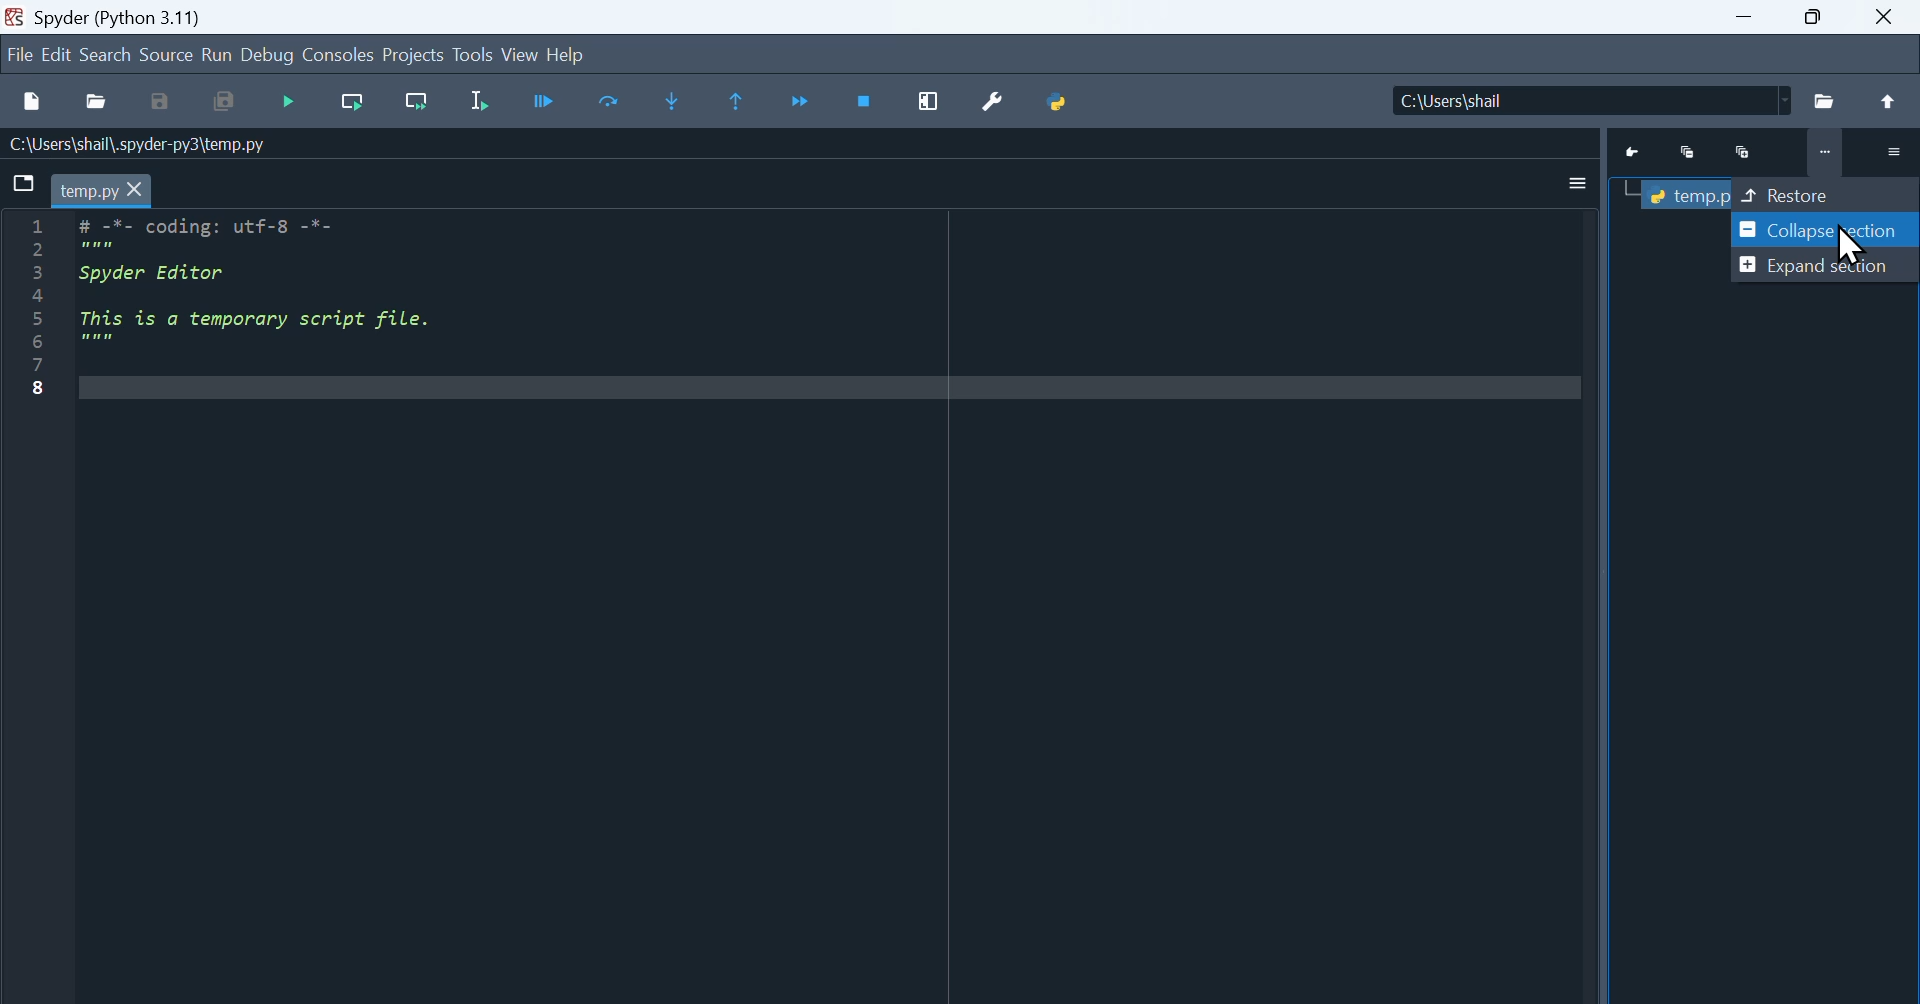  I want to click on Spyder (Python 3.11), so click(127, 17).